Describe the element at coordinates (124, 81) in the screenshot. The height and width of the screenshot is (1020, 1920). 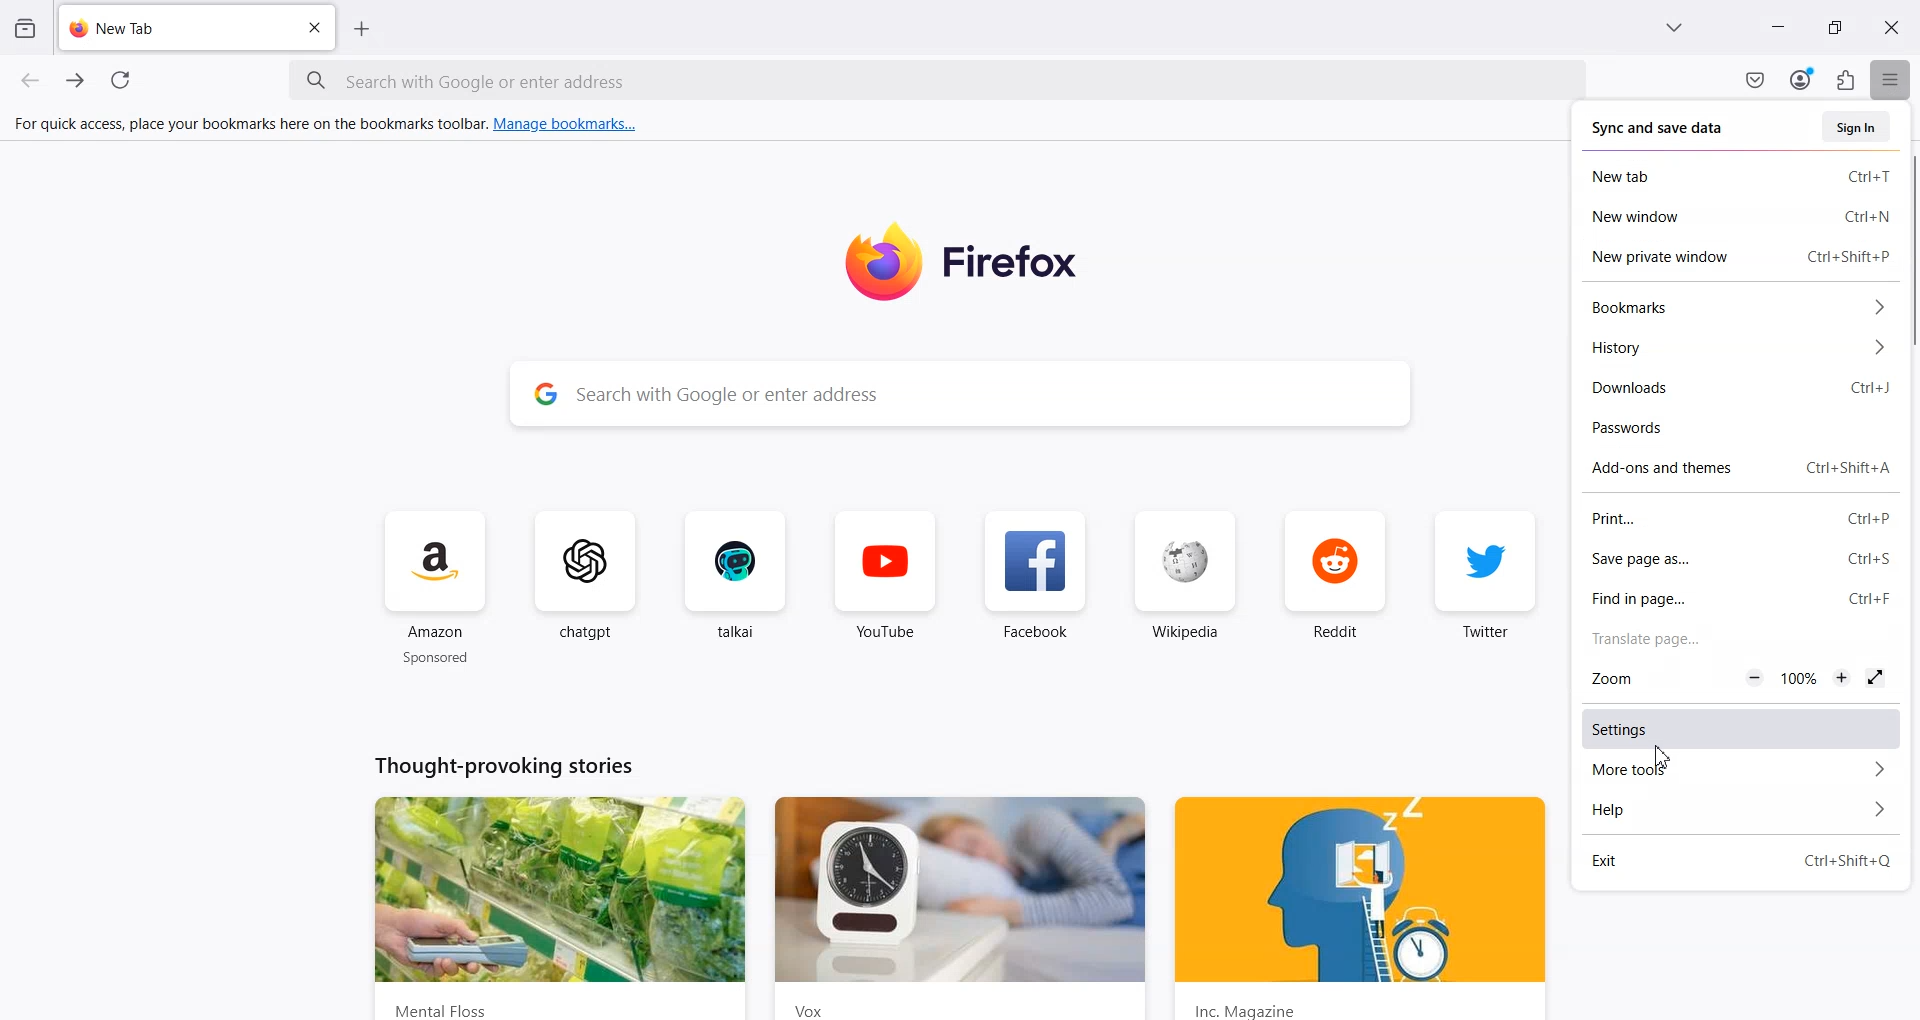
I see `Refresh` at that location.